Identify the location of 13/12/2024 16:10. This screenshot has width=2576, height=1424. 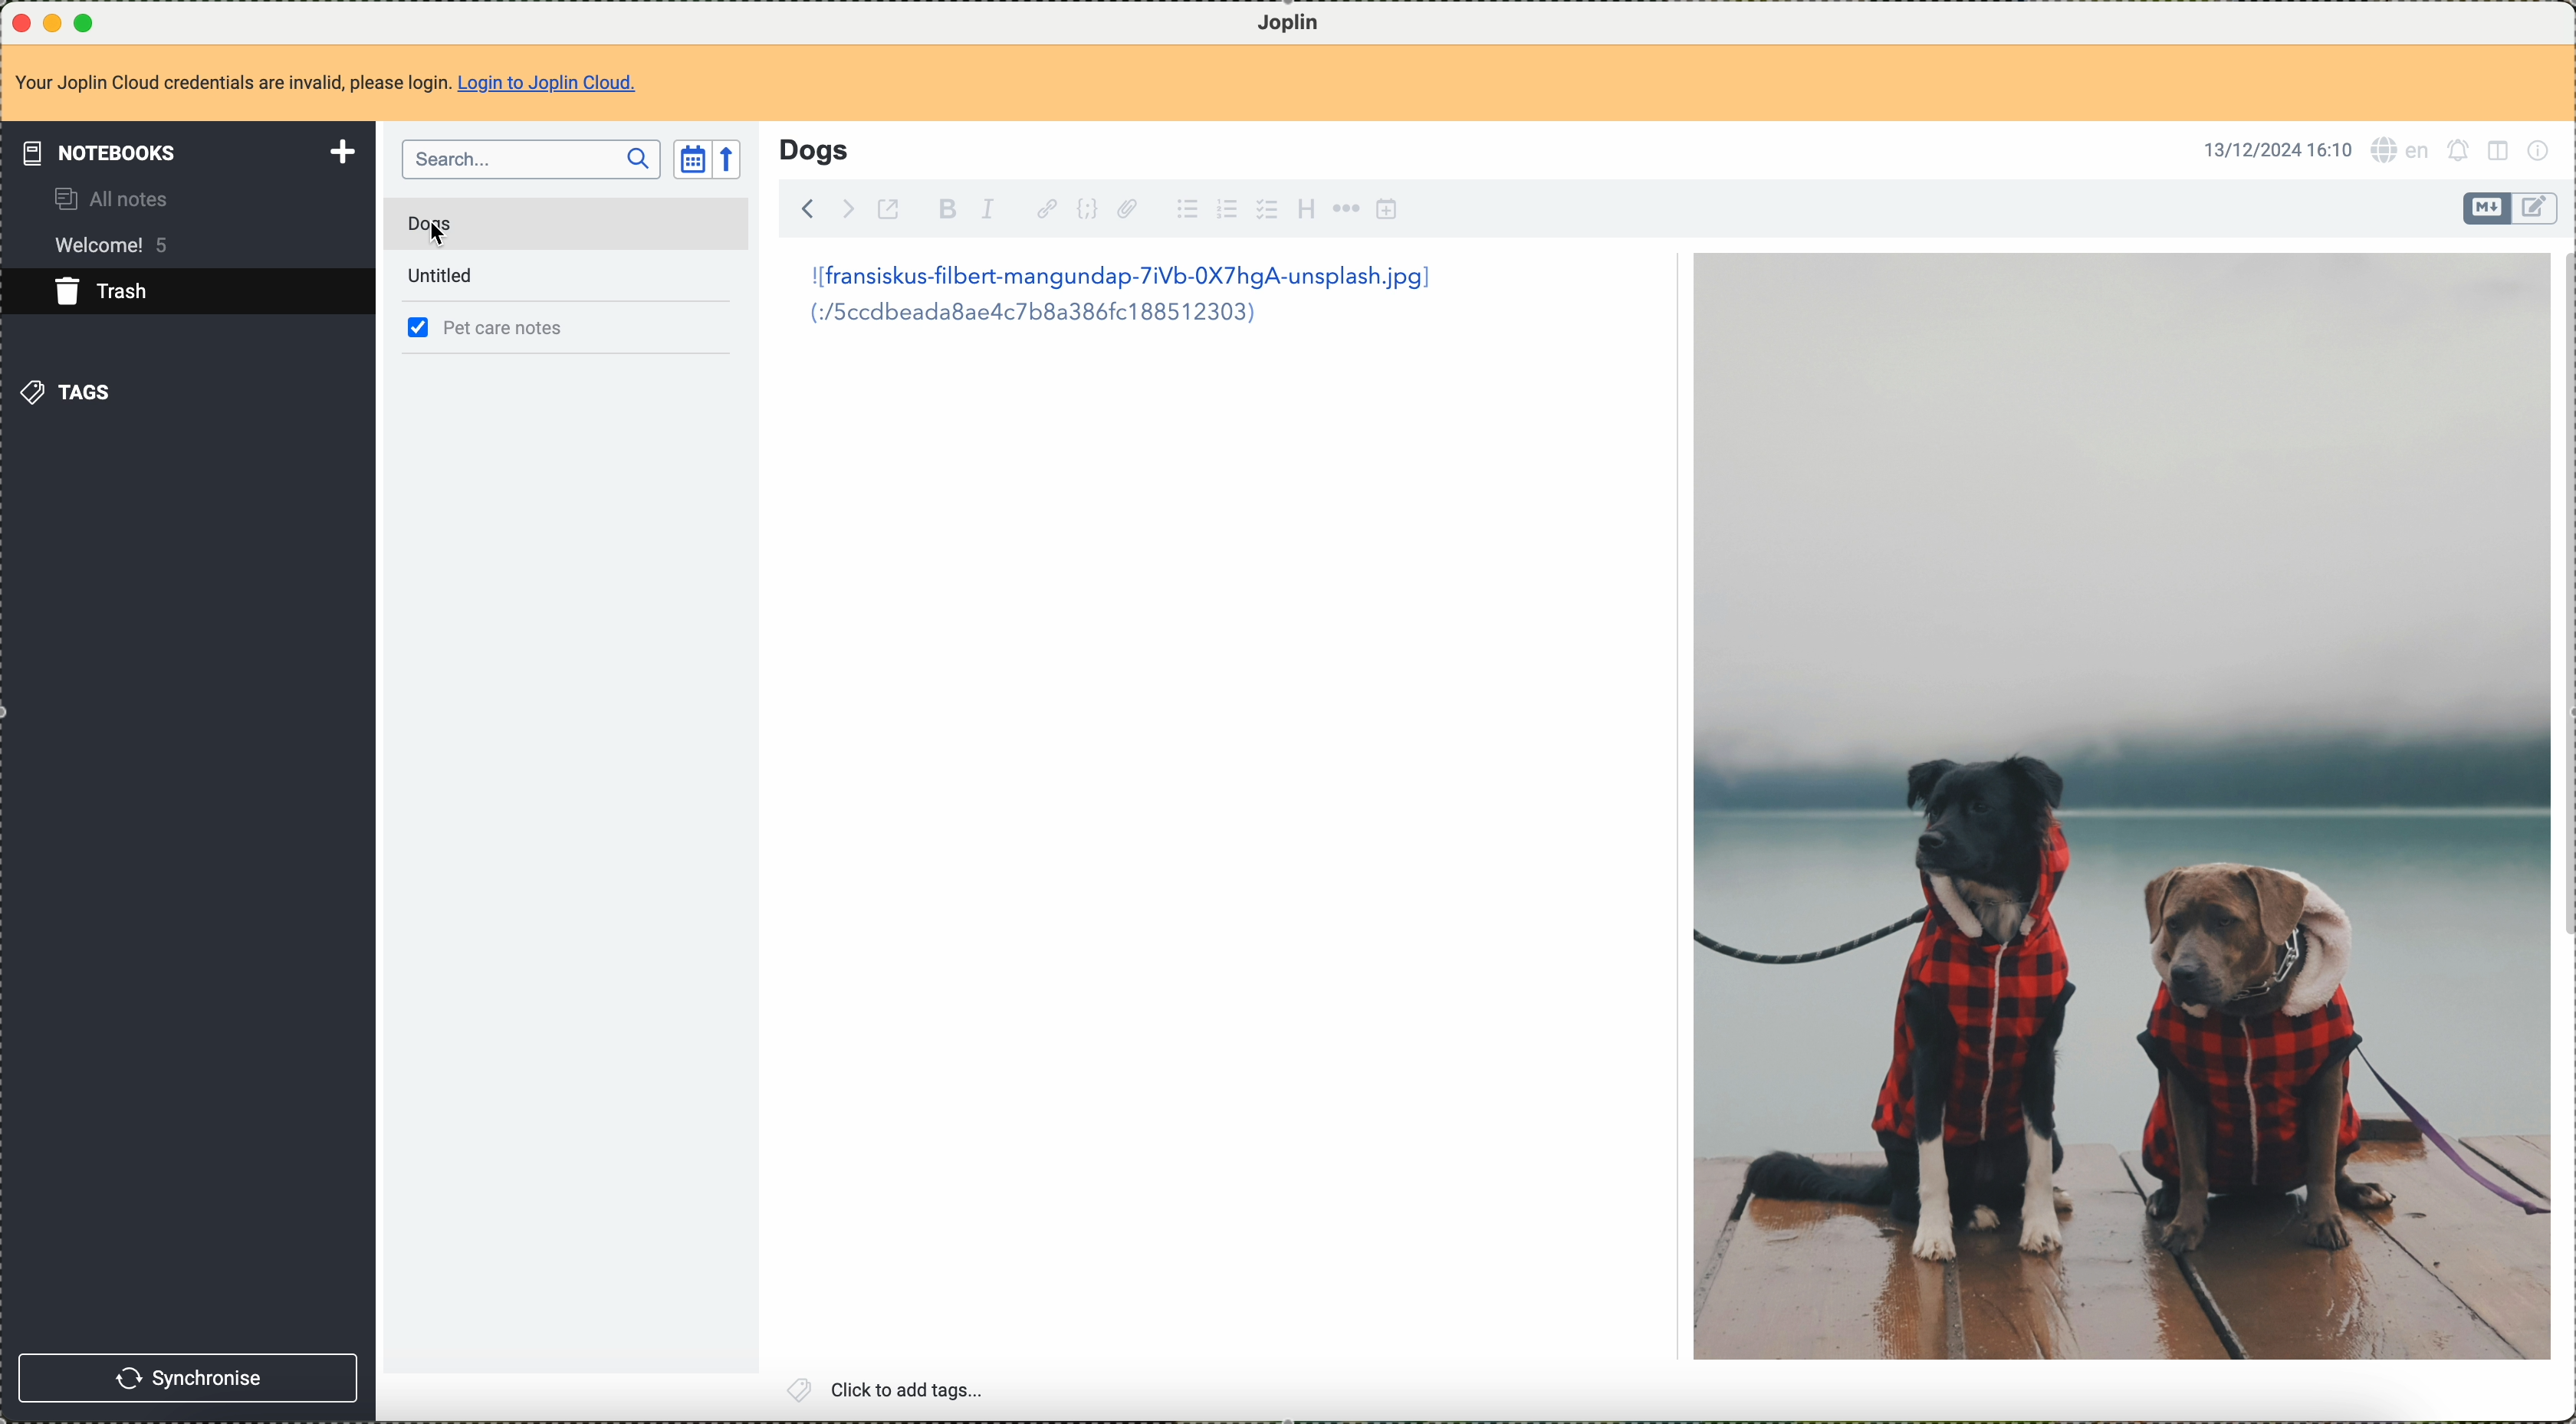
(2270, 147).